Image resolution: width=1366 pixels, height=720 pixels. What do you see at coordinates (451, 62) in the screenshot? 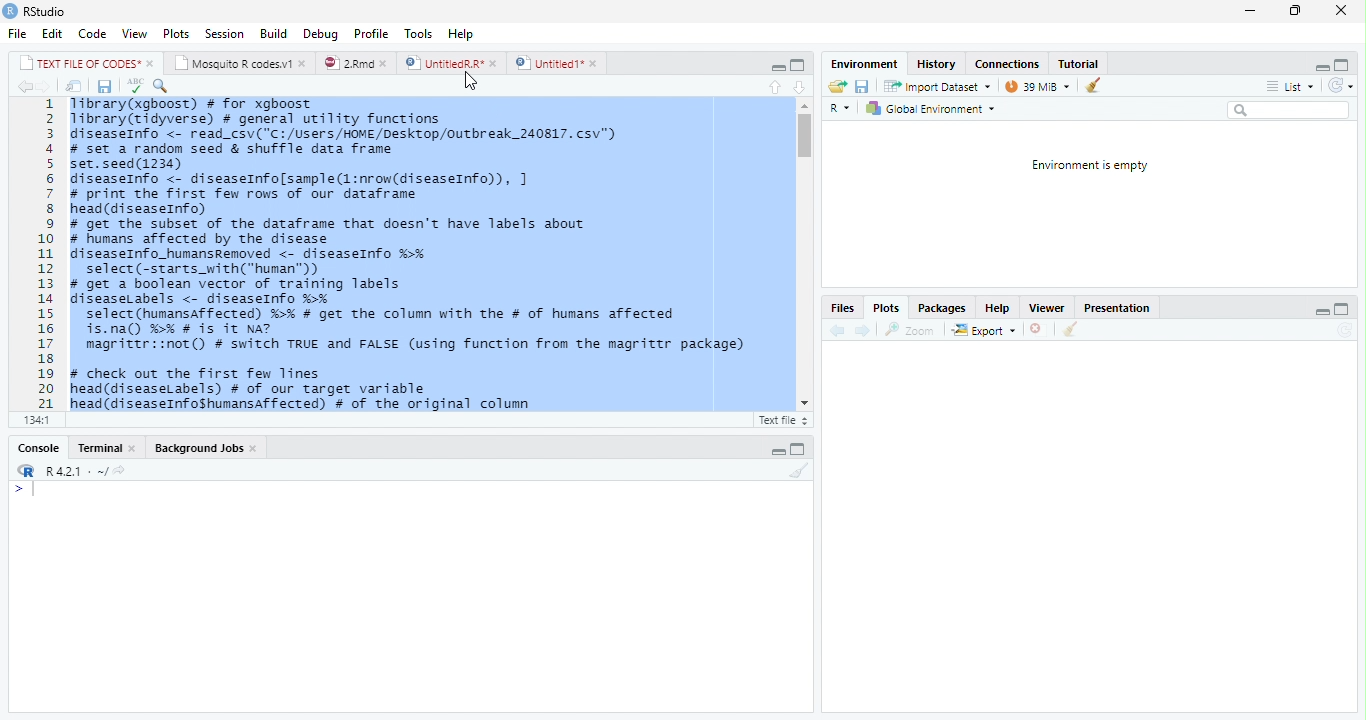
I see `UntitiedR.R* ` at bounding box center [451, 62].